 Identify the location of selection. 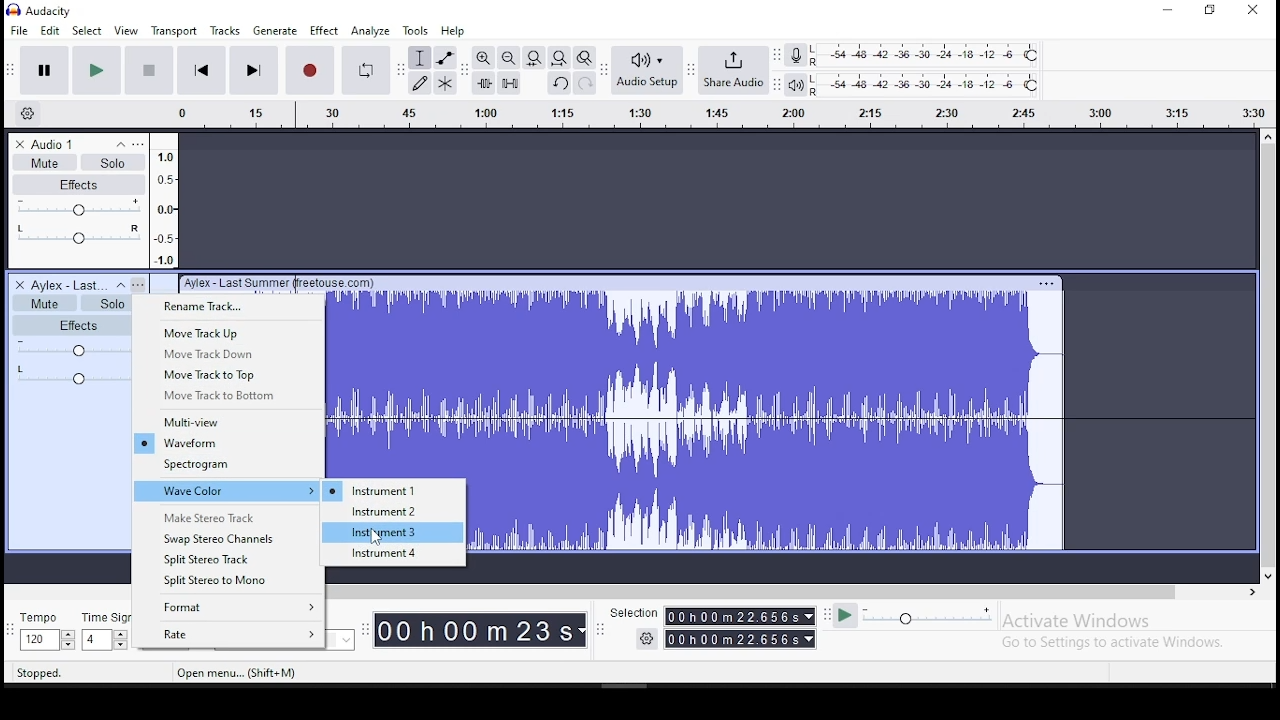
(710, 625).